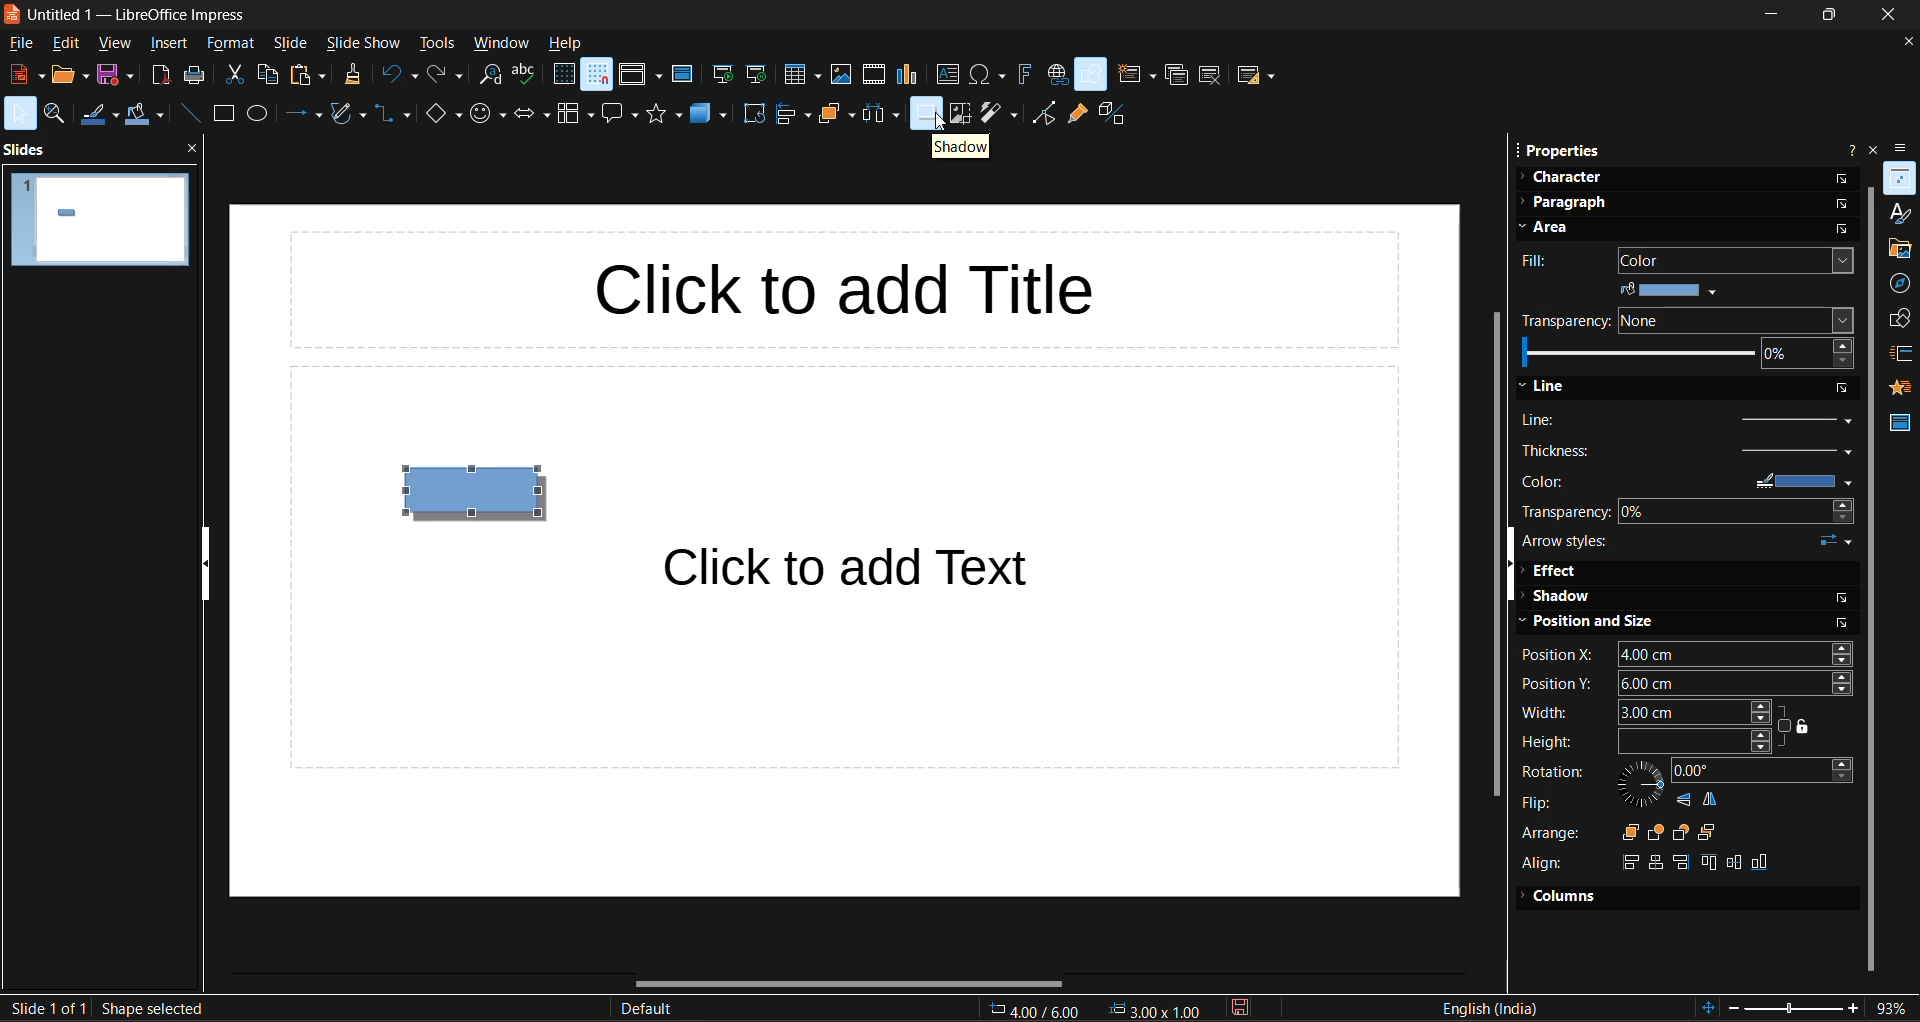 This screenshot has height=1022, width=1920. I want to click on arrange, so click(833, 113).